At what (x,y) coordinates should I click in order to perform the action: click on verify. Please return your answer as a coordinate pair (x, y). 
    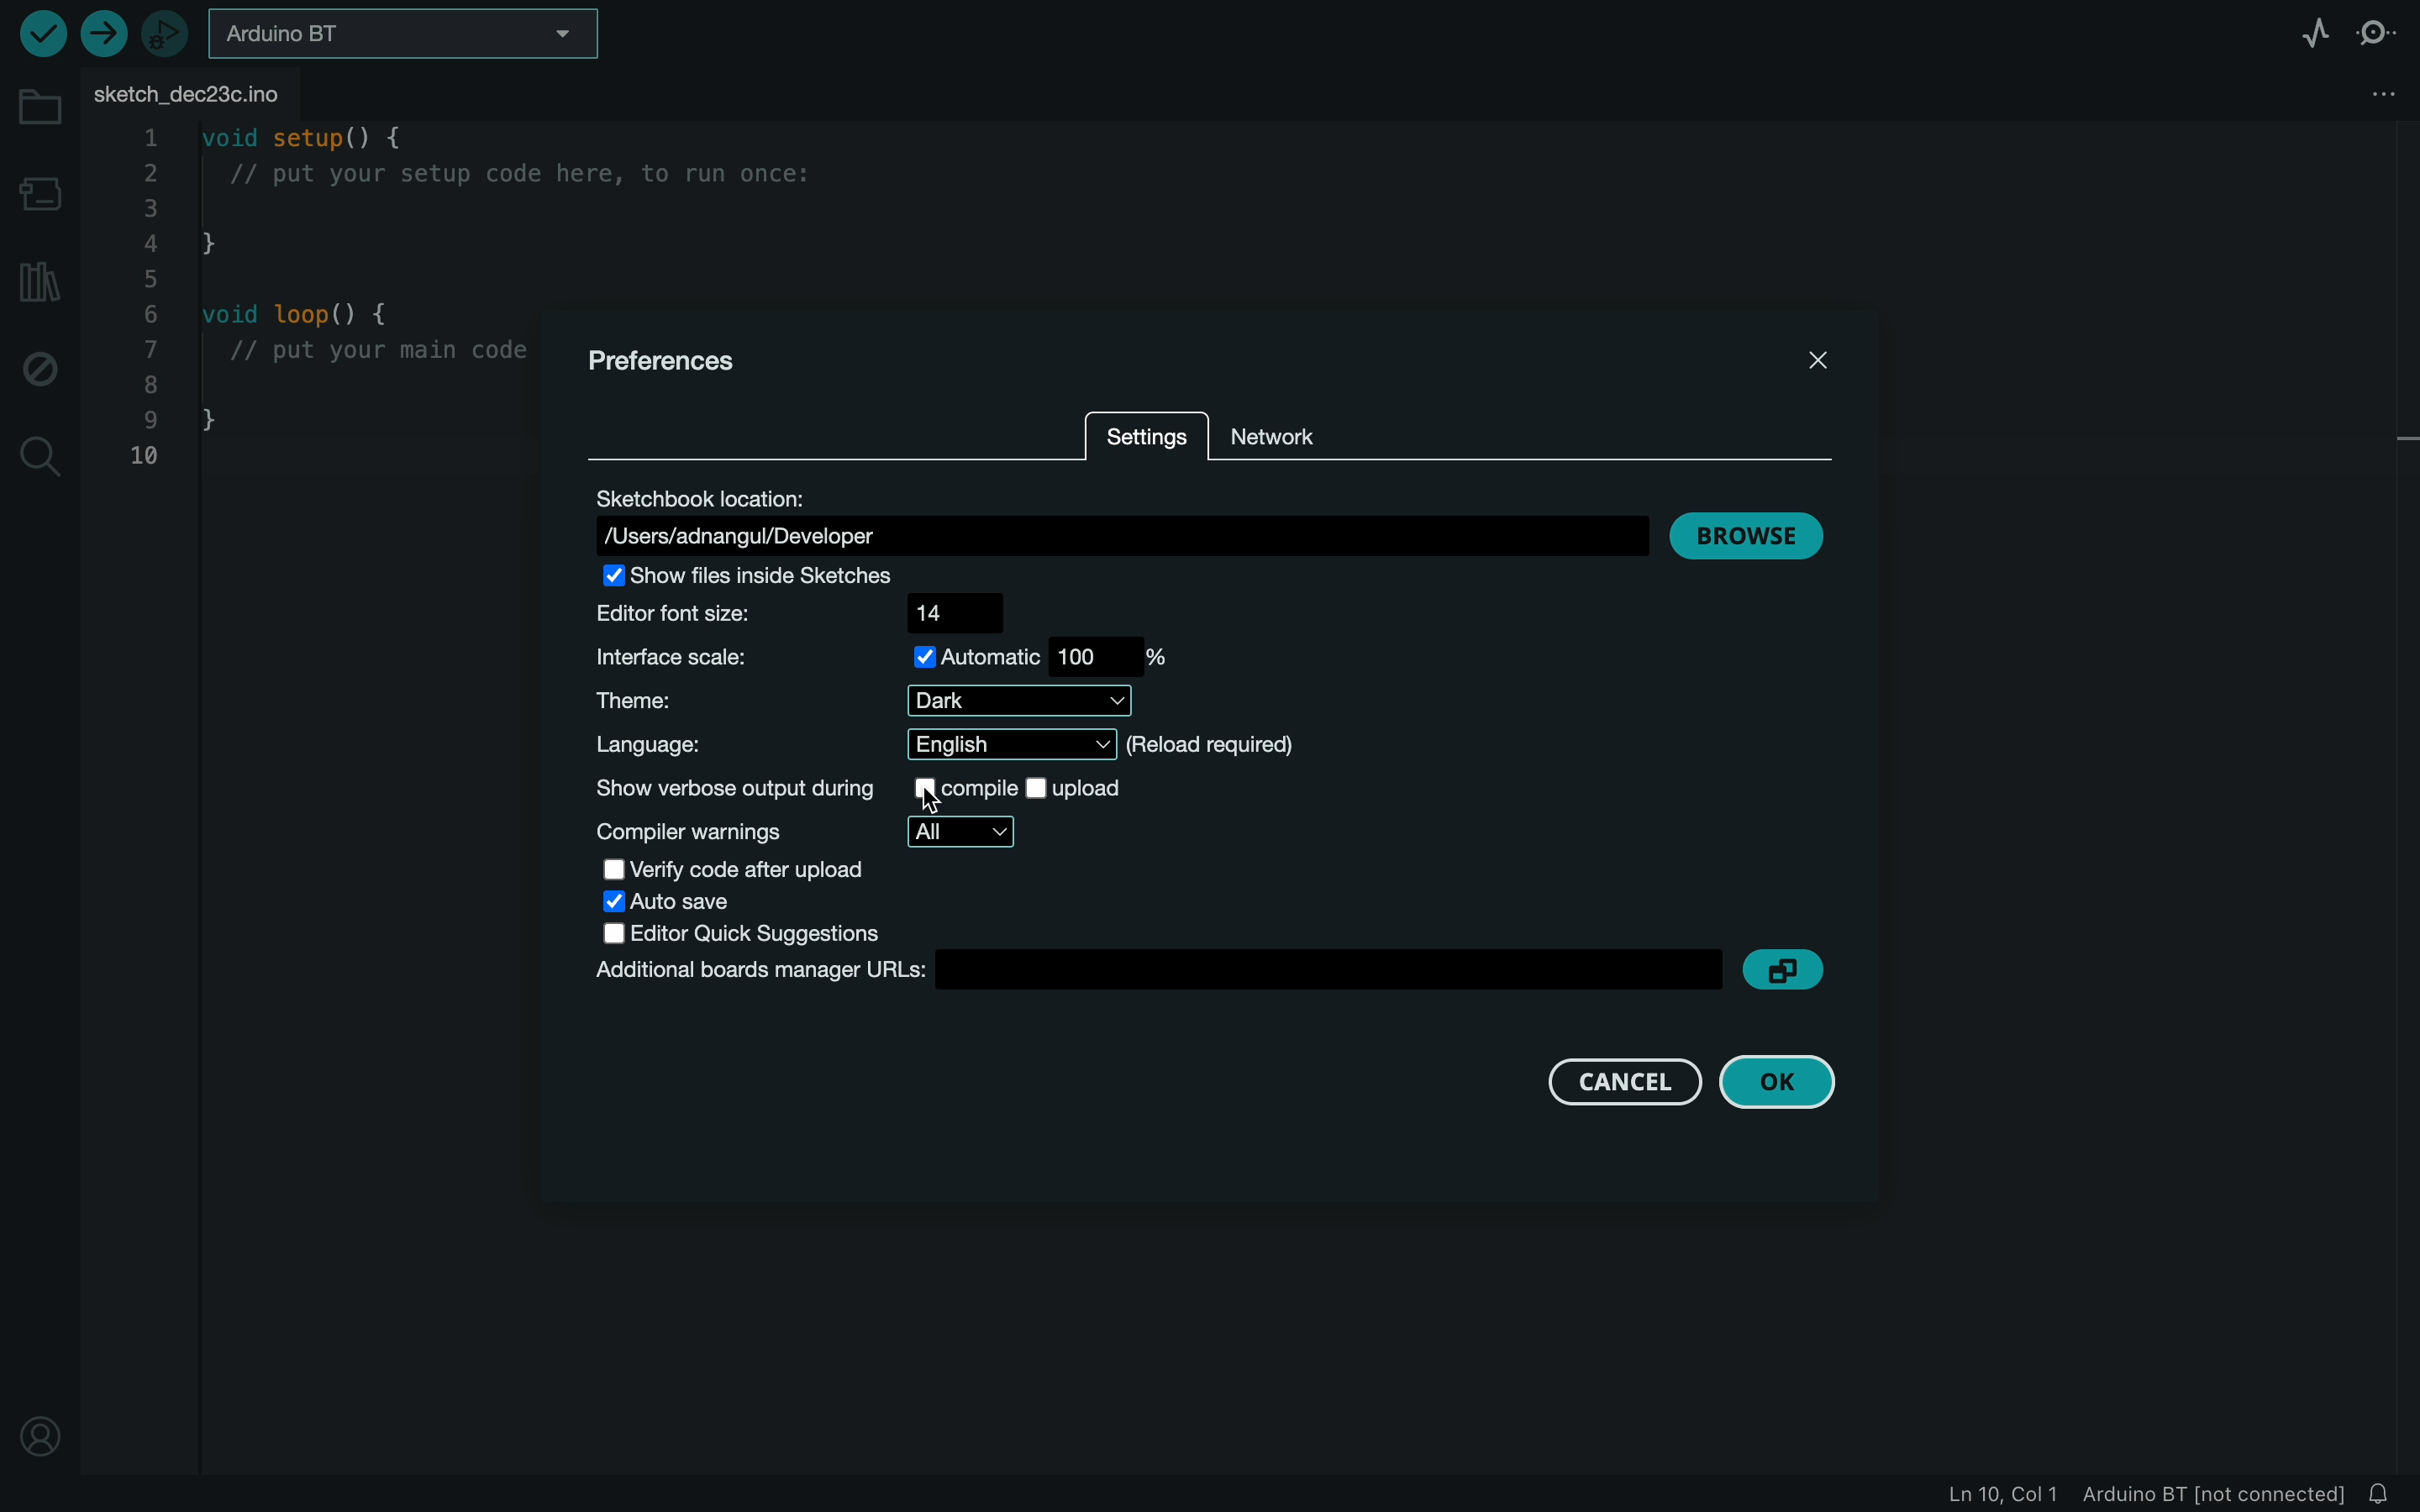
    Looking at the image, I should click on (38, 32).